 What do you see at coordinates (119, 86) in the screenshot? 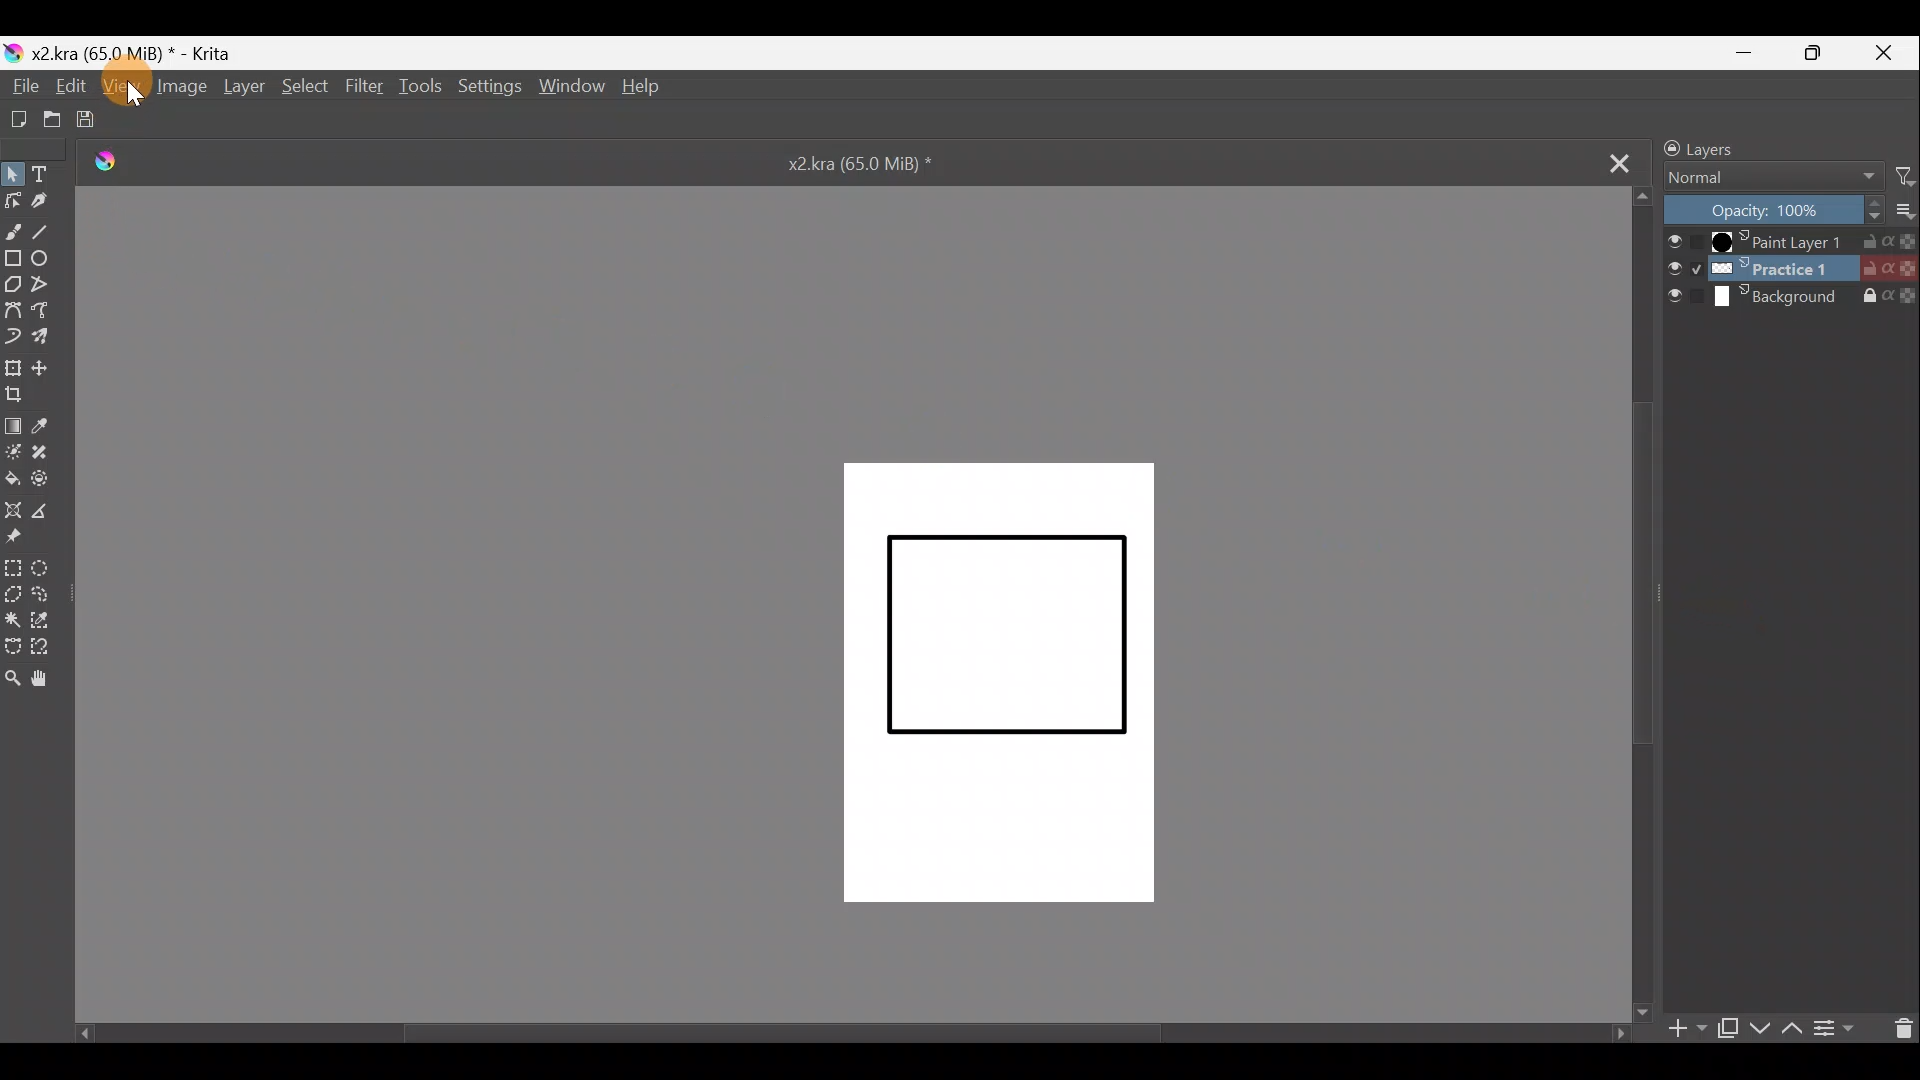
I see `View` at bounding box center [119, 86].